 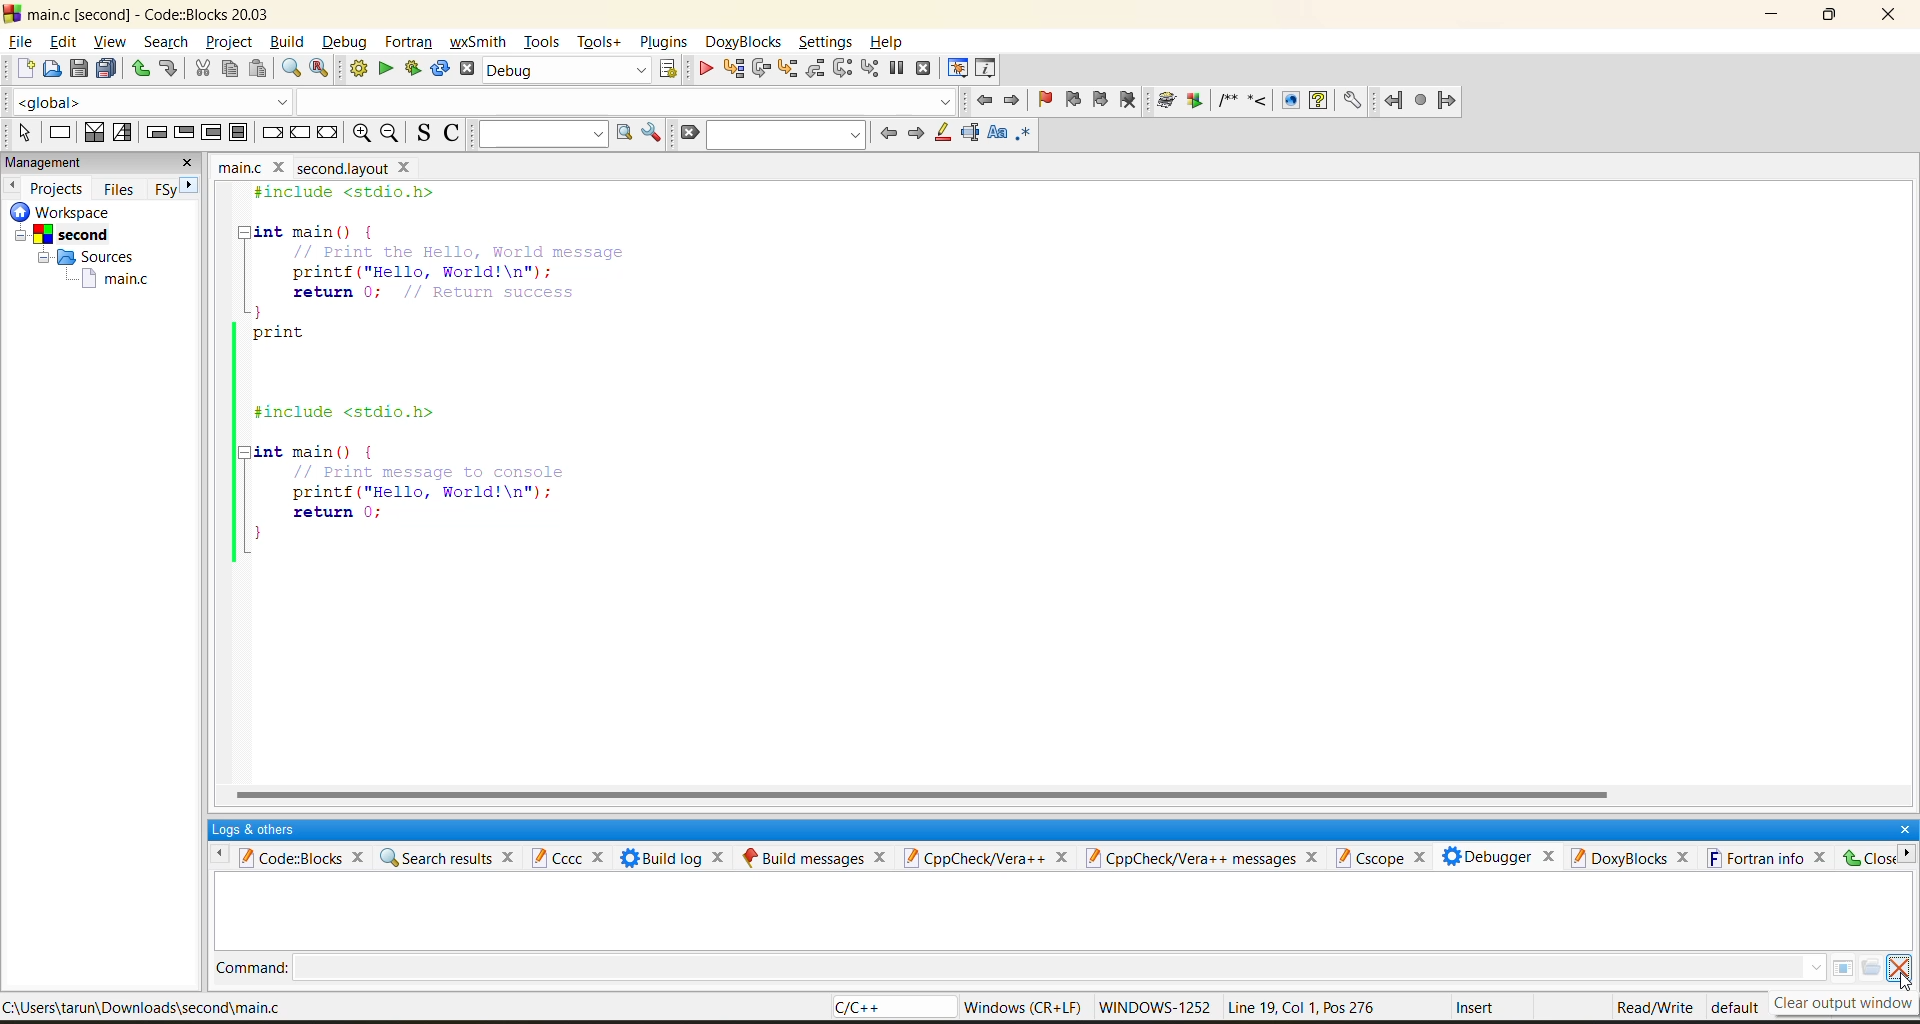 What do you see at coordinates (388, 135) in the screenshot?
I see `zoom out` at bounding box center [388, 135].